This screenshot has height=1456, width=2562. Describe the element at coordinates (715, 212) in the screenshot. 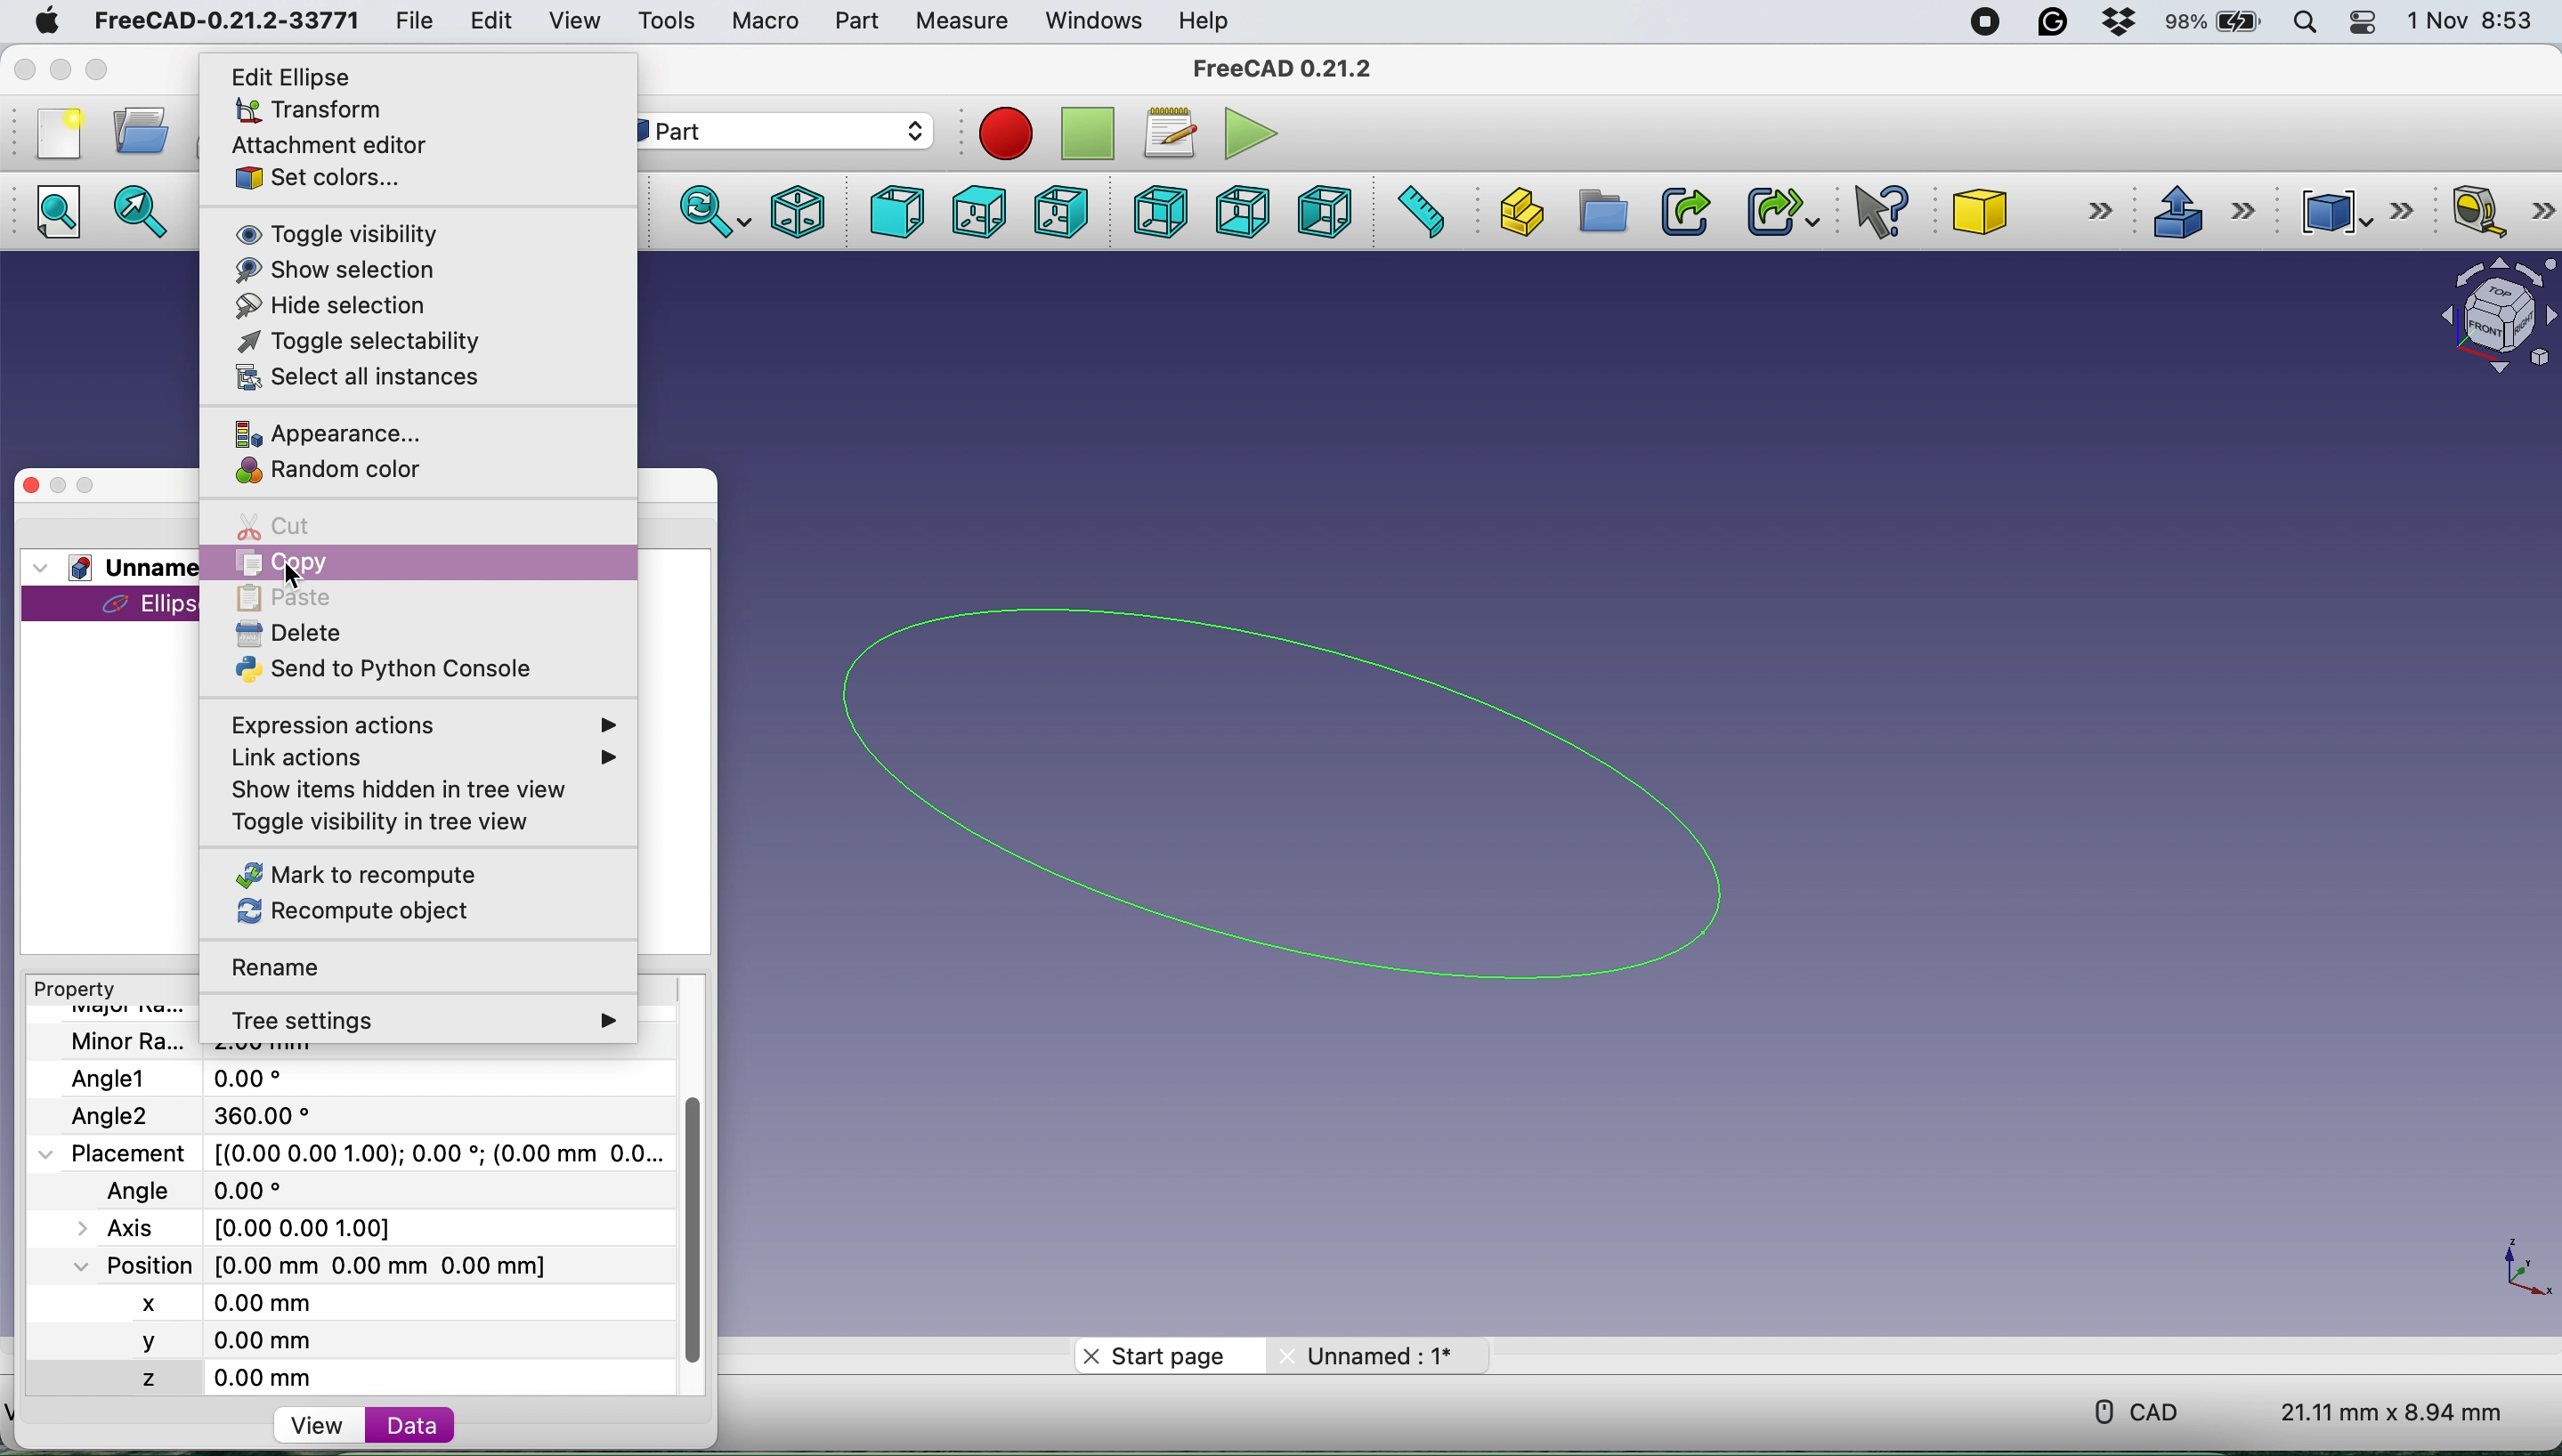

I see `sync view` at that location.